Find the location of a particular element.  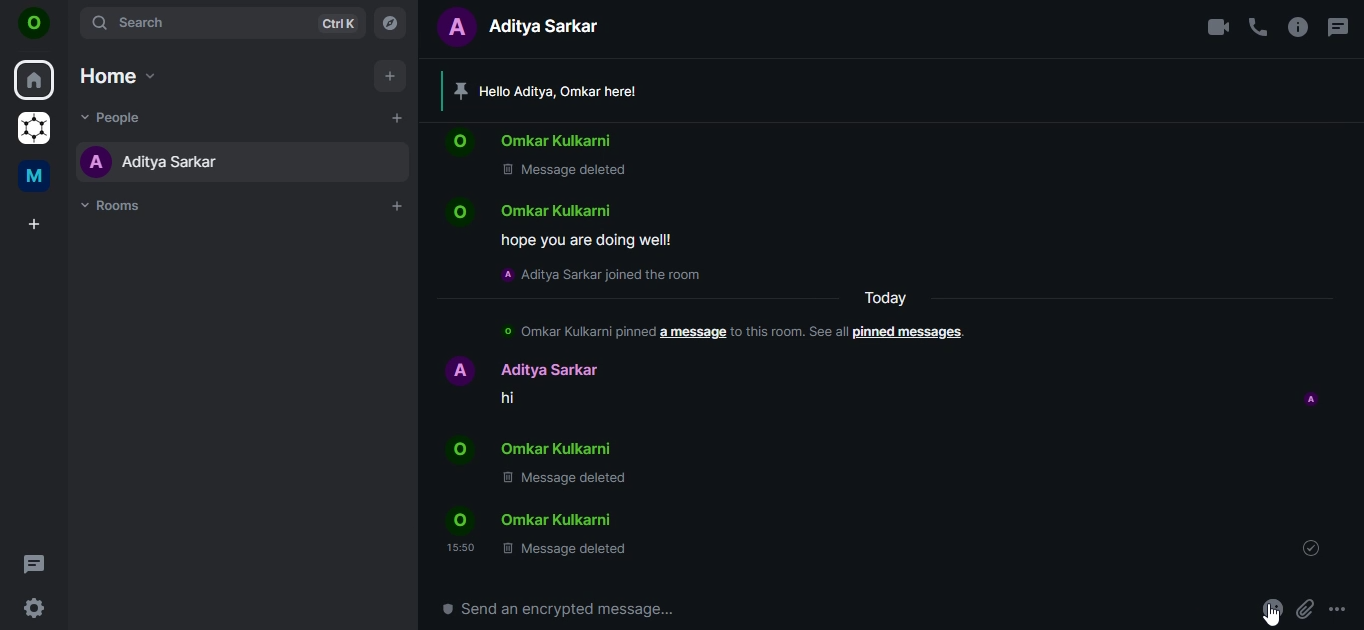

react is located at coordinates (1353, 648).